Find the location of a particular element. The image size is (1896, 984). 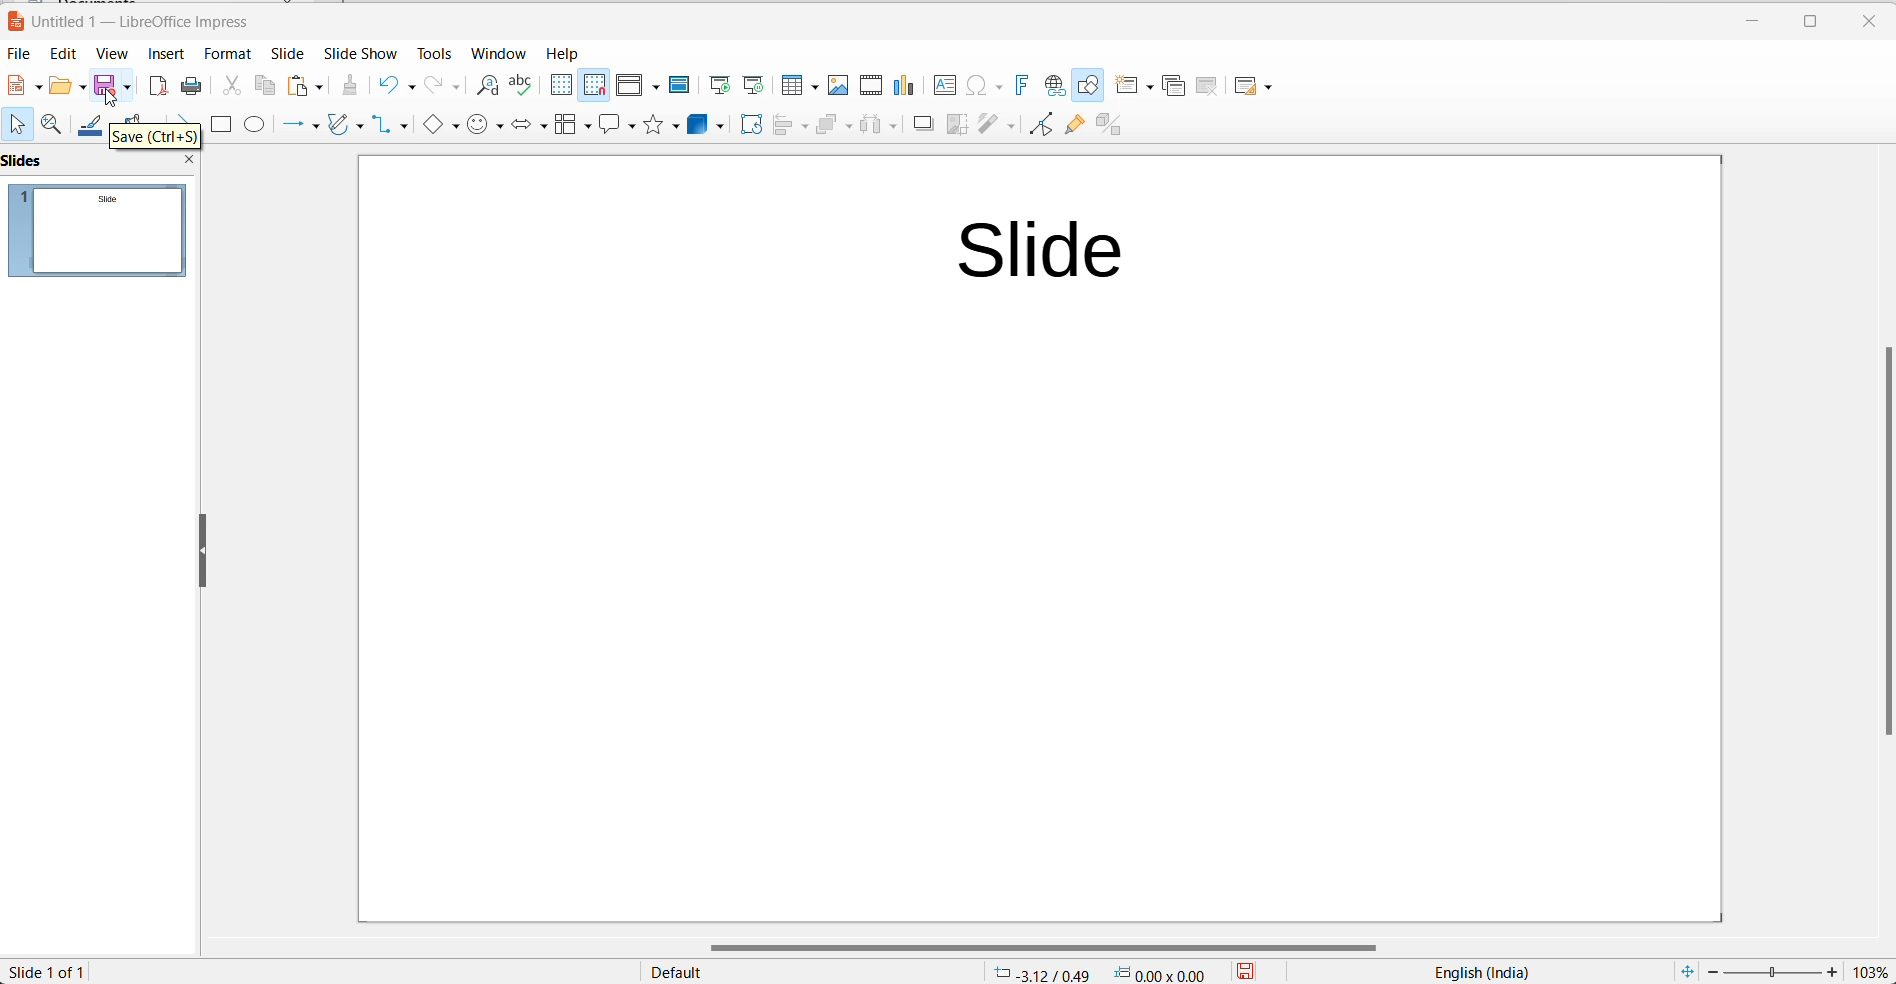

Toggle end point edit mode is located at coordinates (1038, 127).